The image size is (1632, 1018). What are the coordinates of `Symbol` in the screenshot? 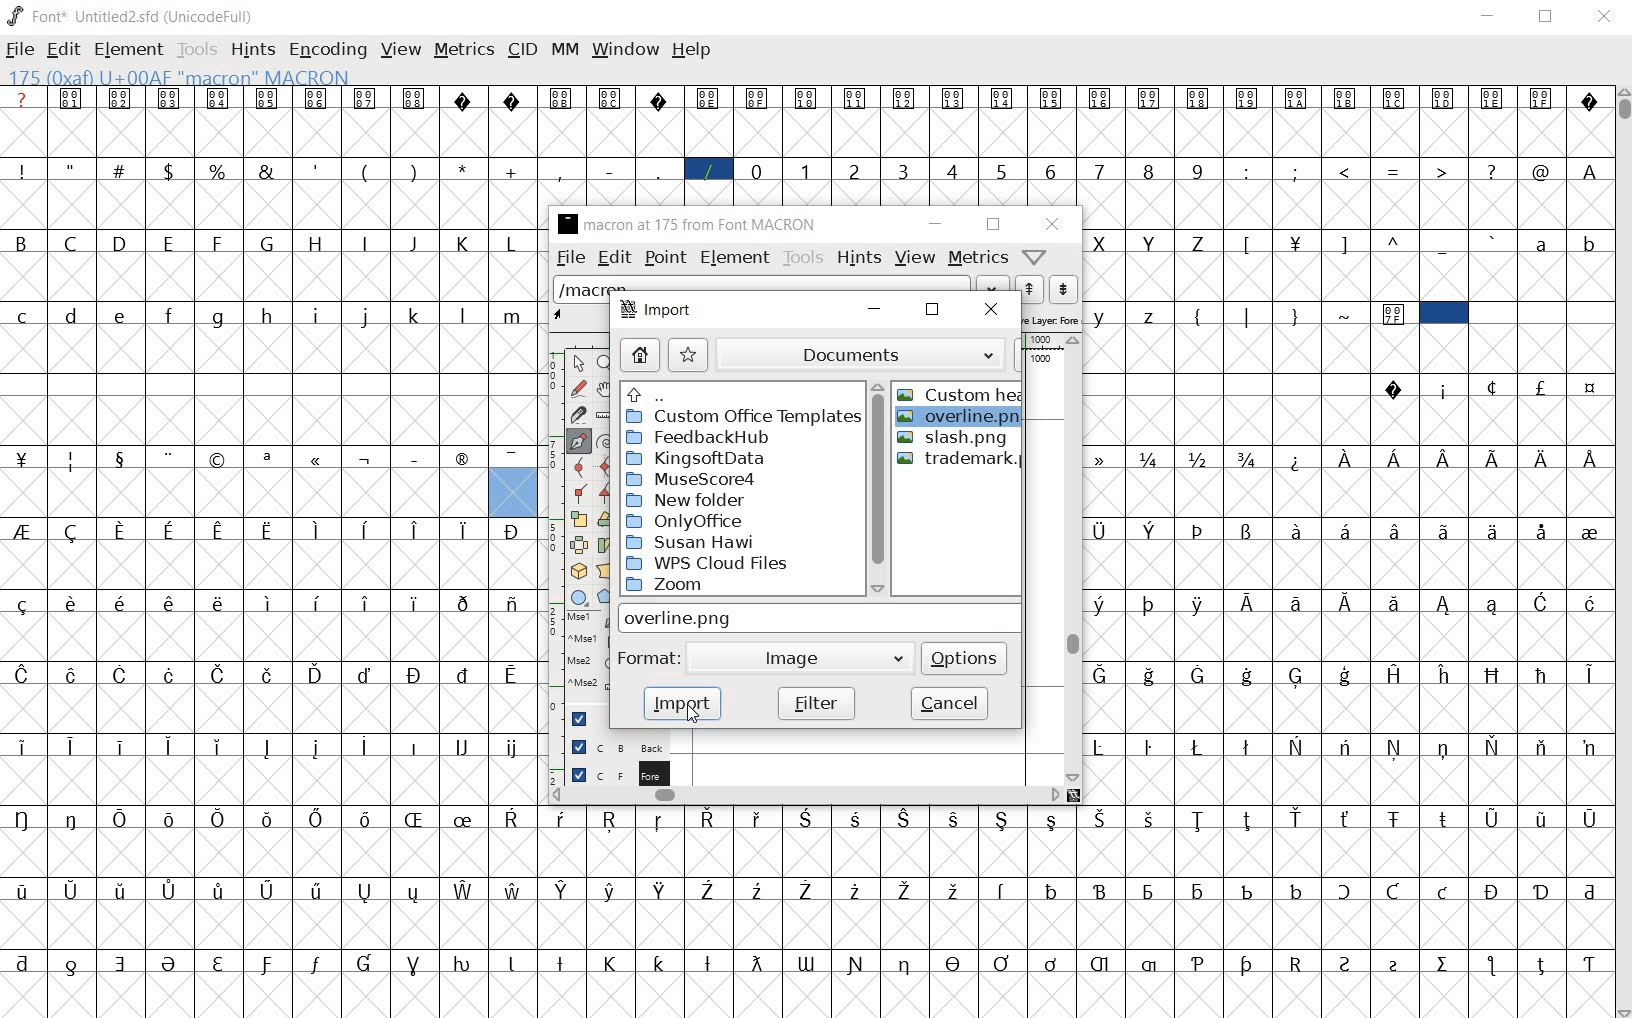 It's located at (1590, 817).